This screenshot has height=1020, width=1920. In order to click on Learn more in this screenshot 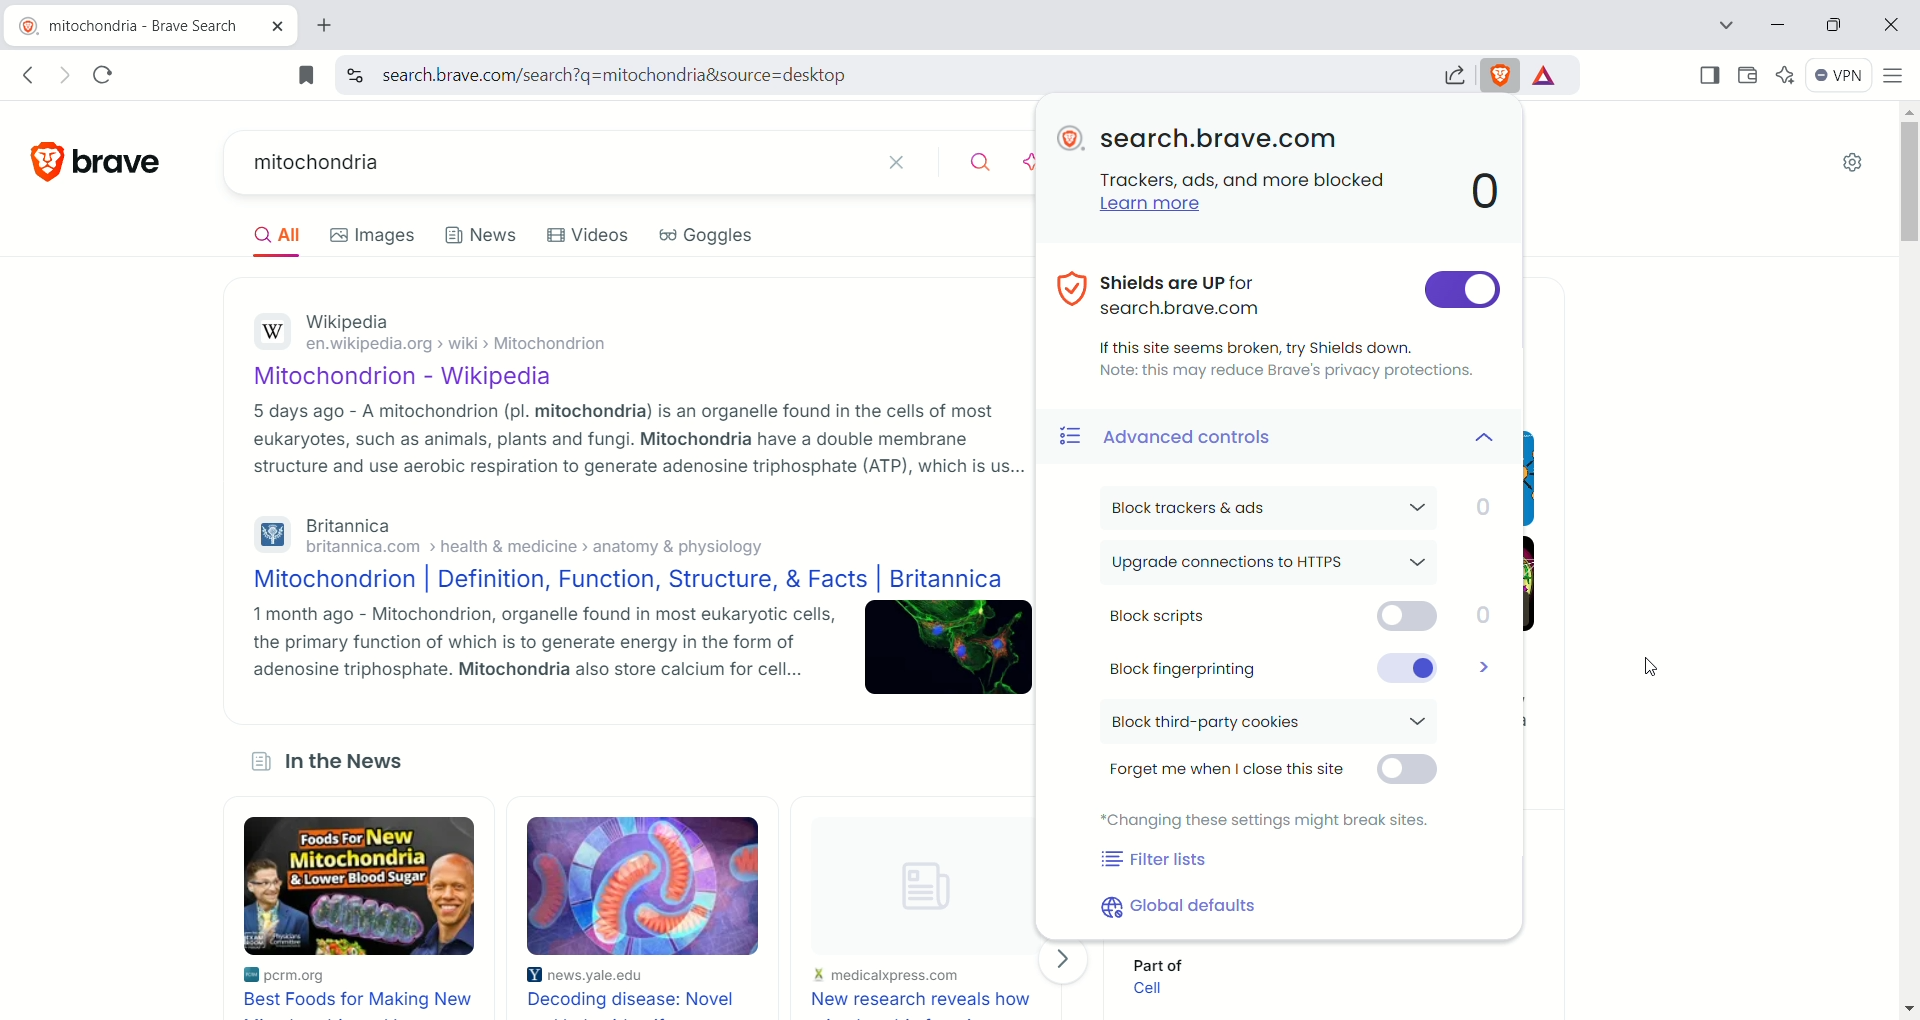, I will do `click(1140, 205)`.